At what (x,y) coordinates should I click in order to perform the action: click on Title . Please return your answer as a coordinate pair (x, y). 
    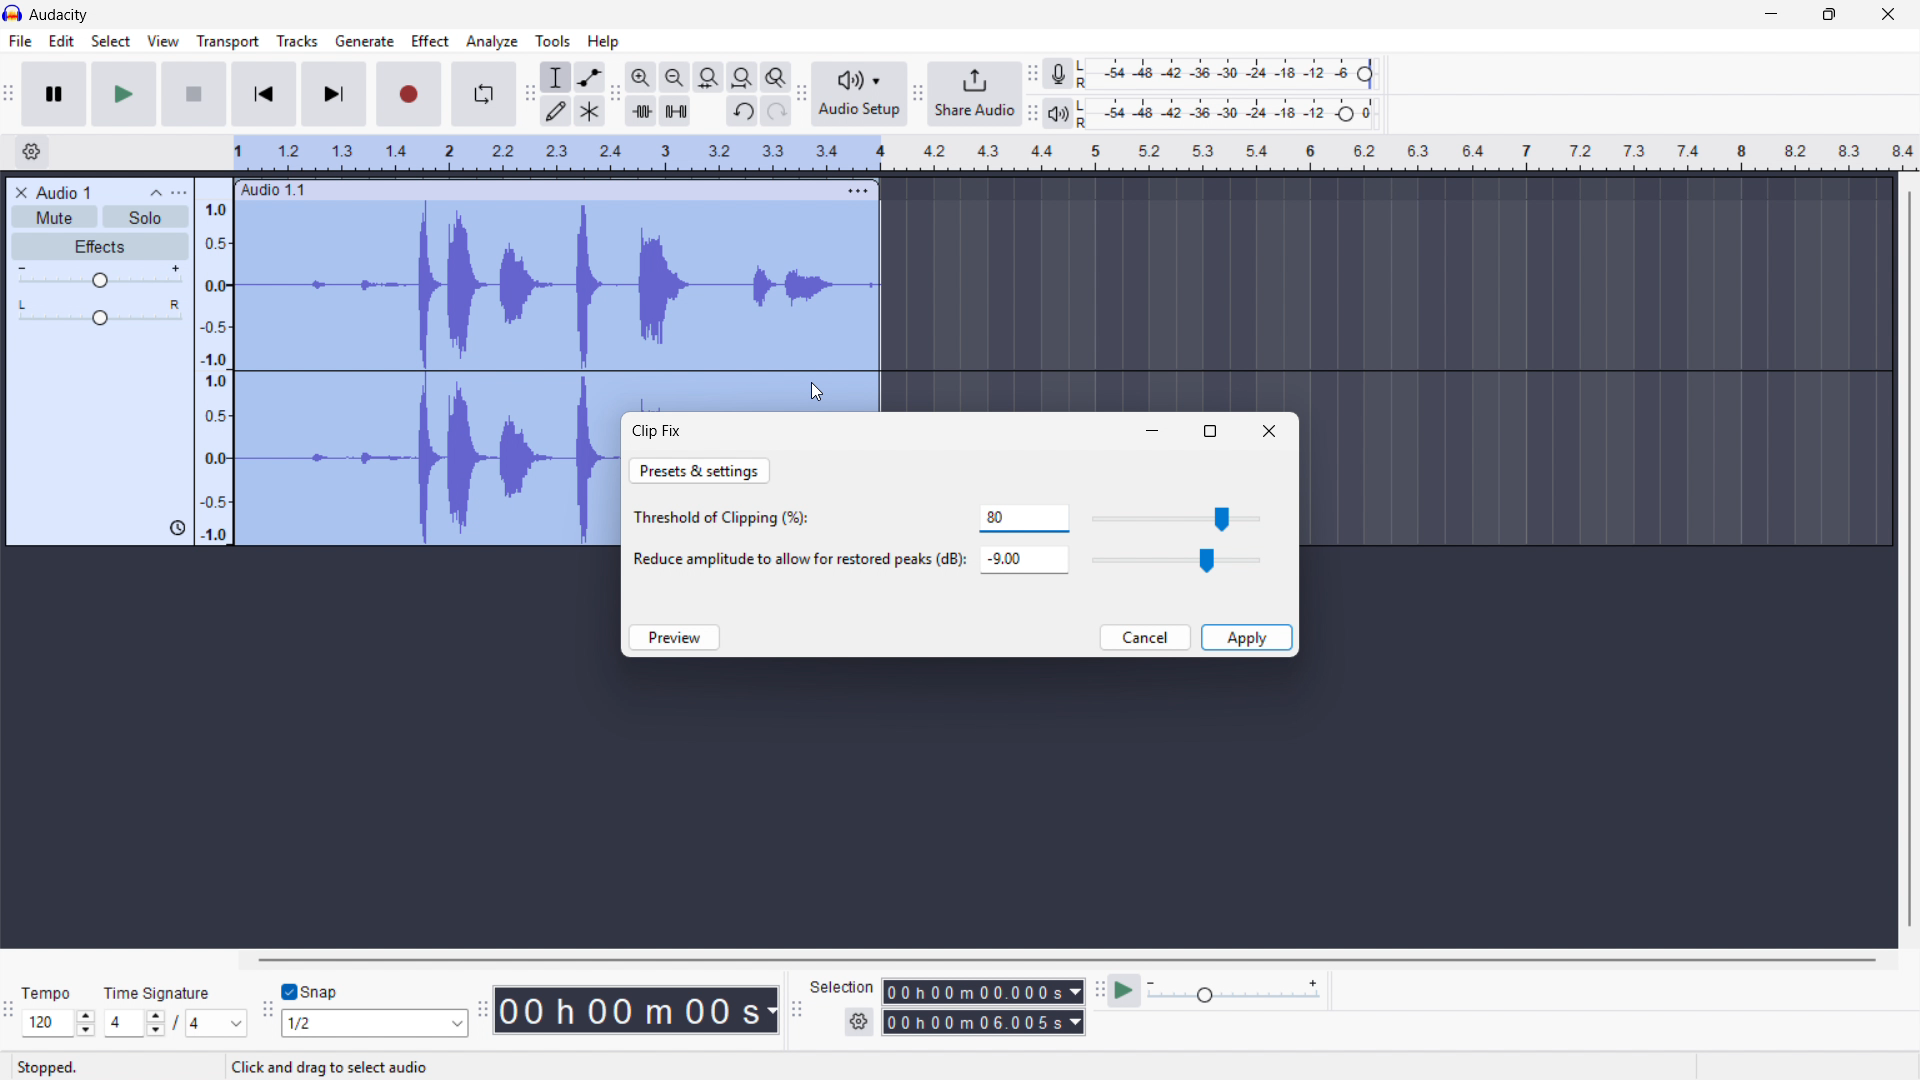
    Looking at the image, I should click on (60, 15).